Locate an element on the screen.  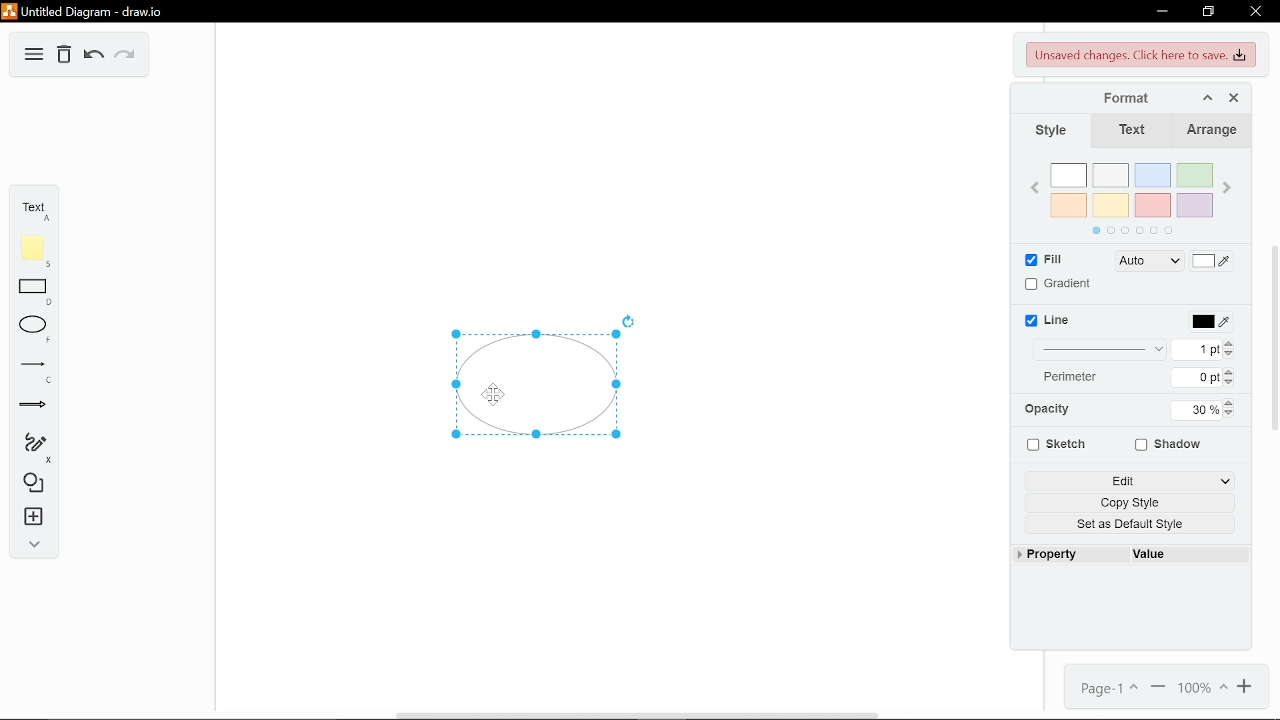
Increase thickness is located at coordinates (1231, 342).